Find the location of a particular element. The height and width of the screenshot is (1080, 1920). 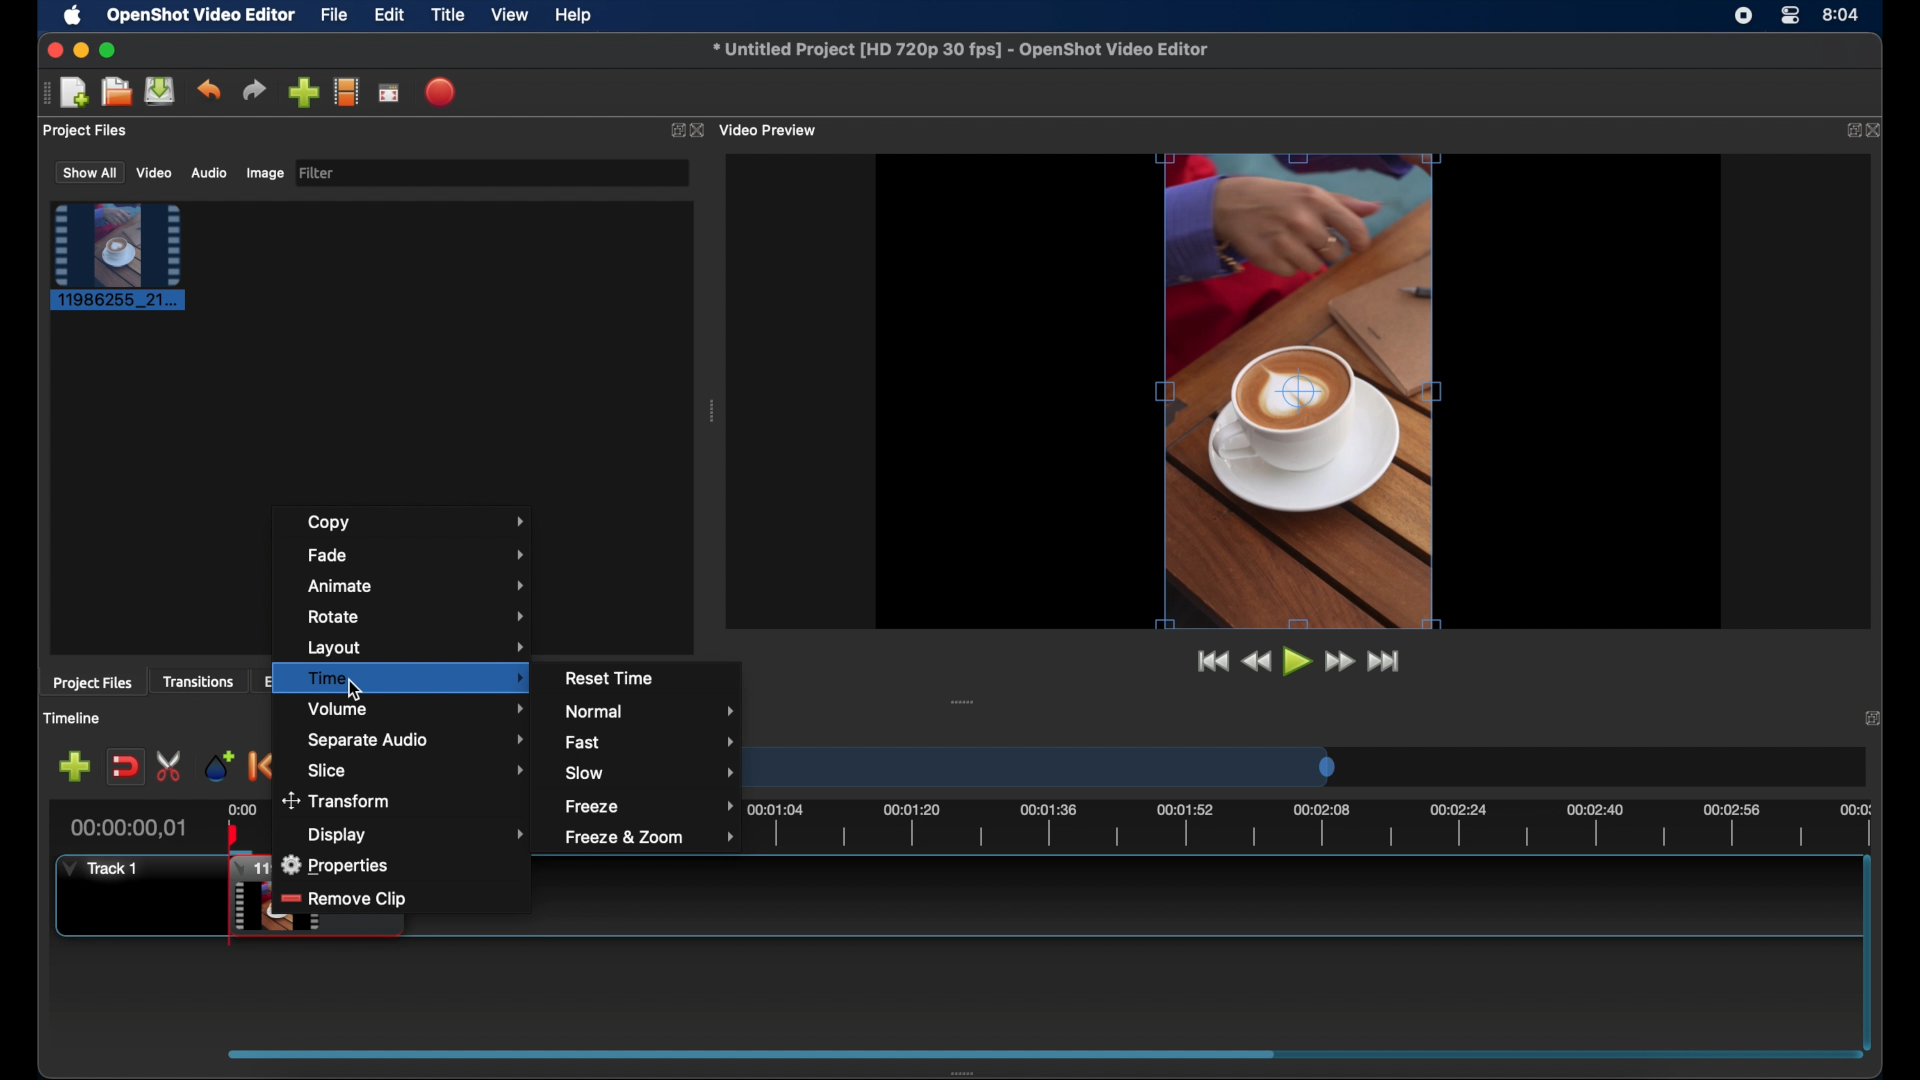

jump to start is located at coordinates (1212, 661).